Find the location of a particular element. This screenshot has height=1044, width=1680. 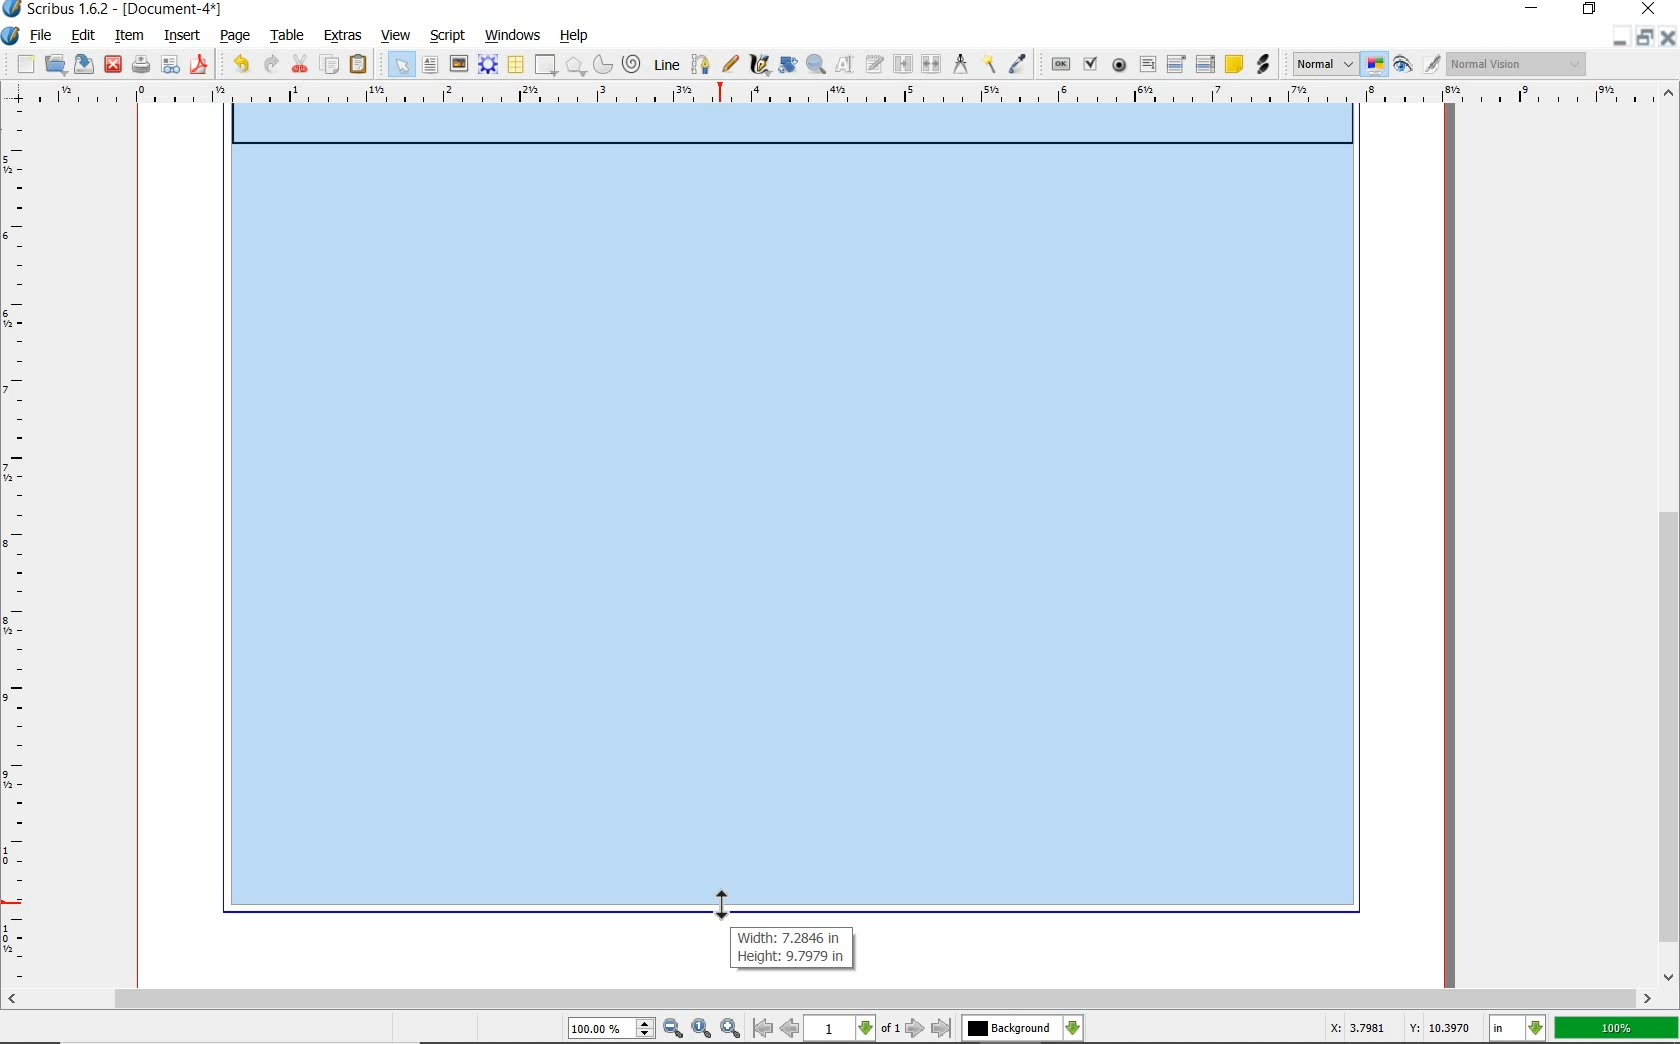

pdf check box is located at coordinates (1090, 63).